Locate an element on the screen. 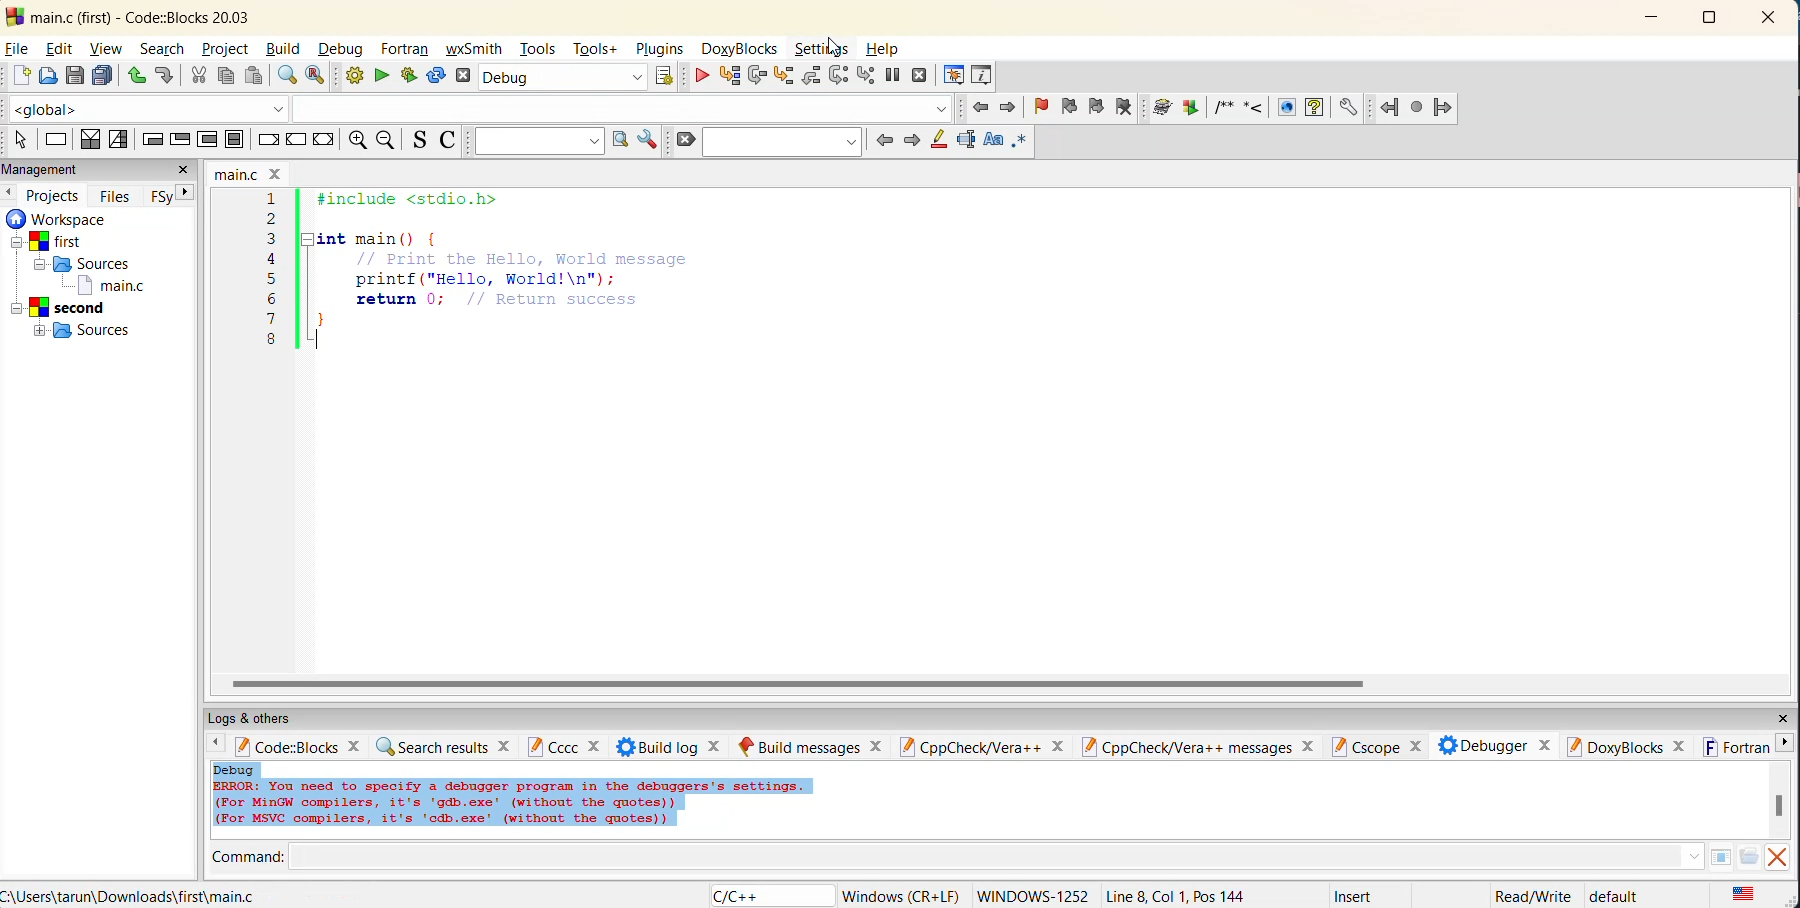  break instruction is located at coordinates (265, 140).